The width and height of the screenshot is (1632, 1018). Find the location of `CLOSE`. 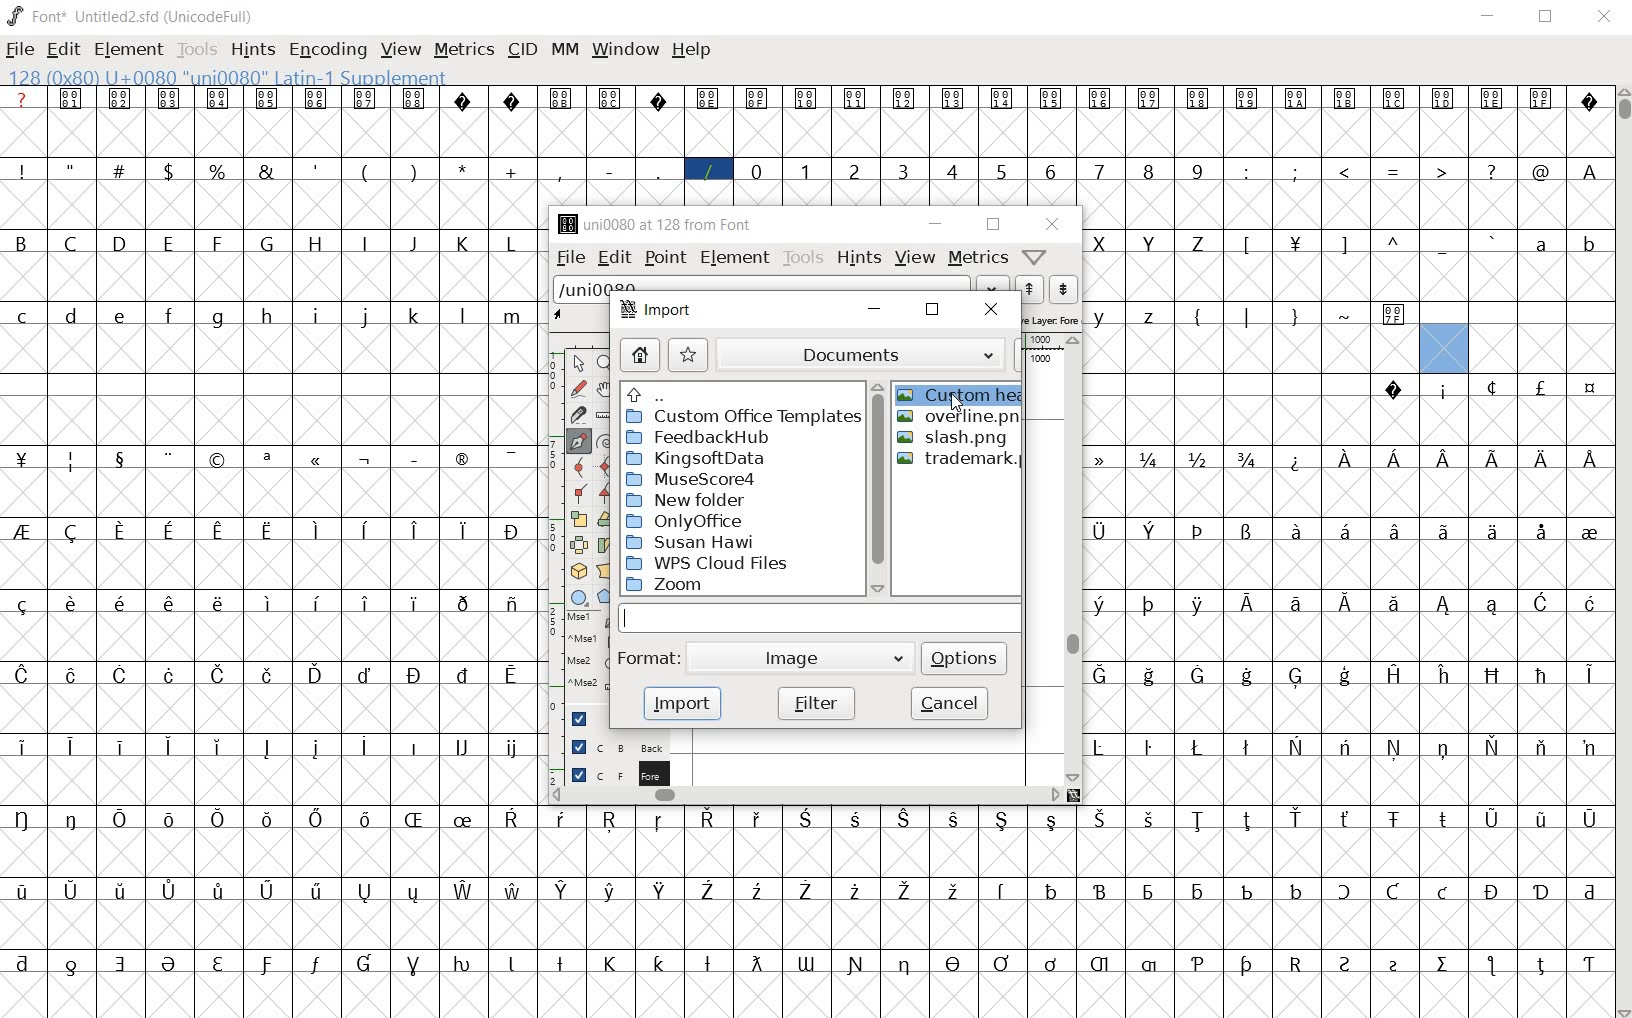

CLOSE is located at coordinates (1604, 18).